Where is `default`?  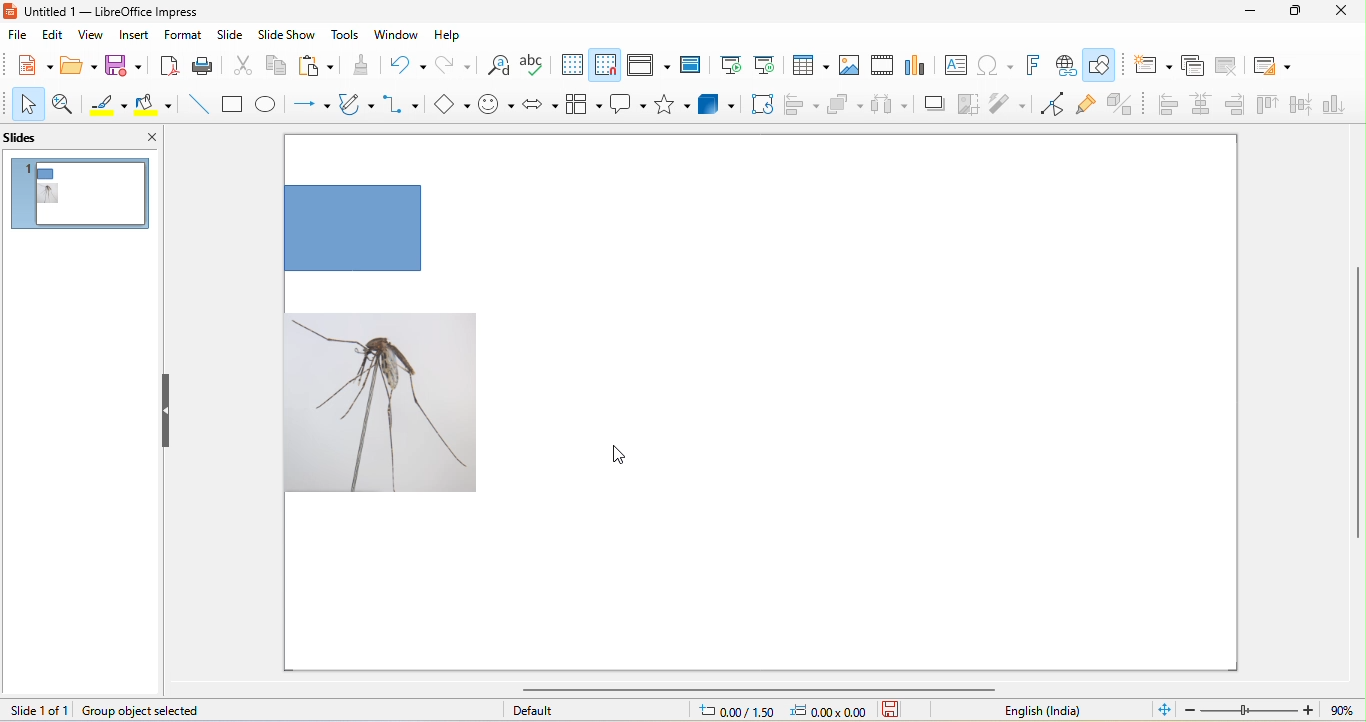
default is located at coordinates (569, 711).